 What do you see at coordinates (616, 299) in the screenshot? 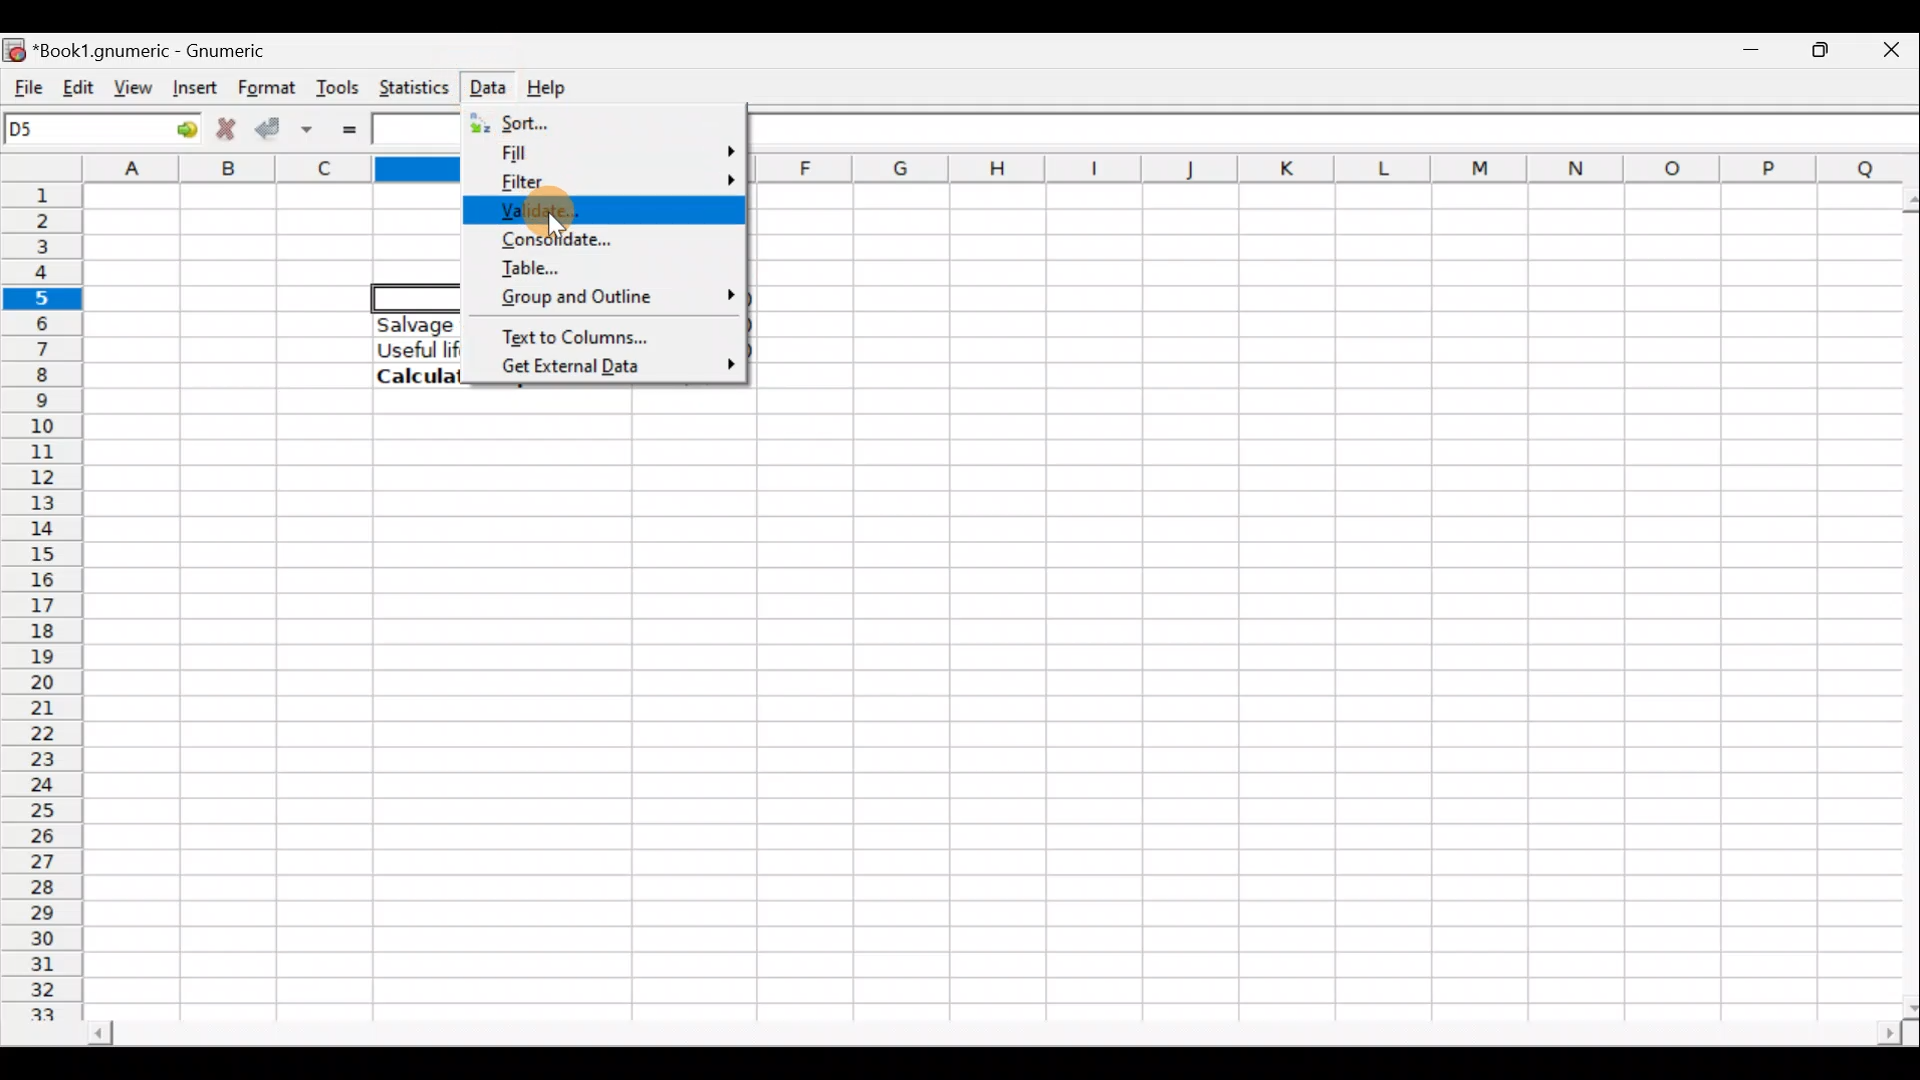
I see `Group & outline` at bounding box center [616, 299].